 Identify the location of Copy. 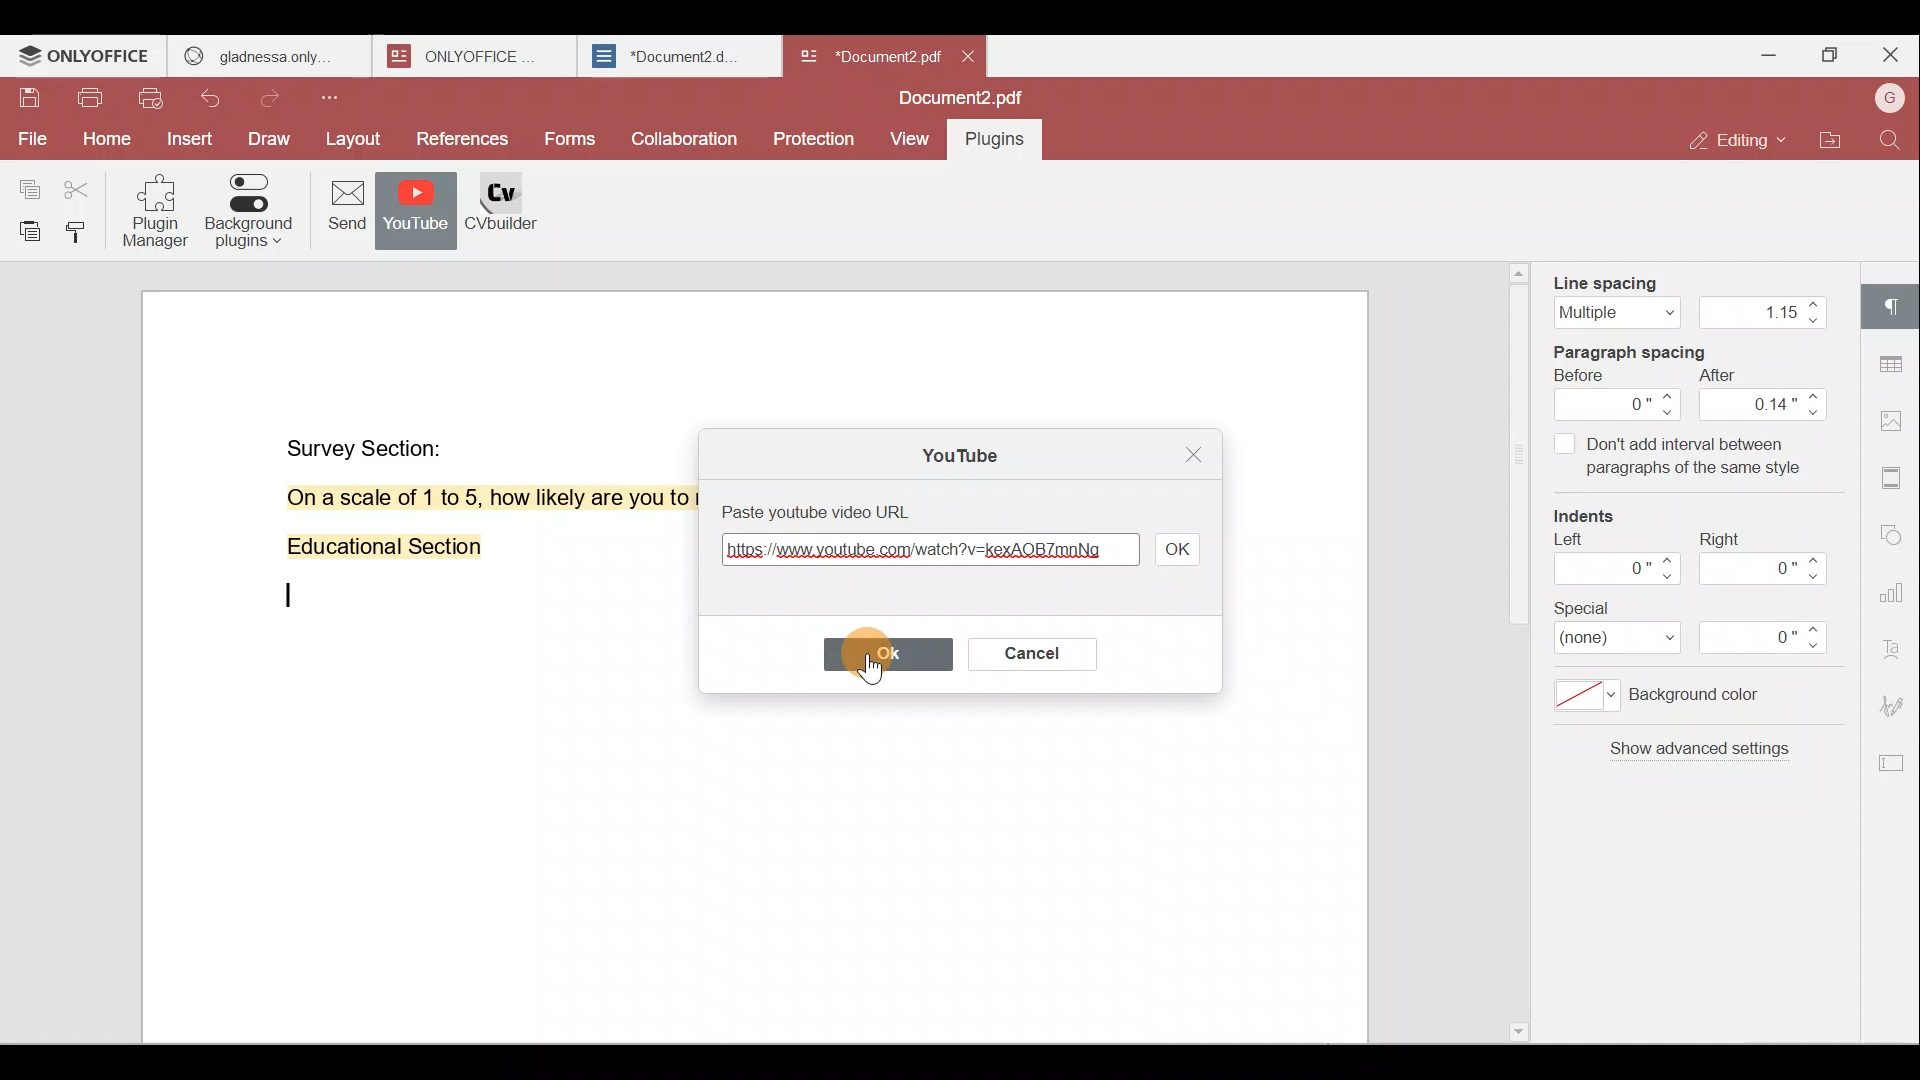
(28, 181).